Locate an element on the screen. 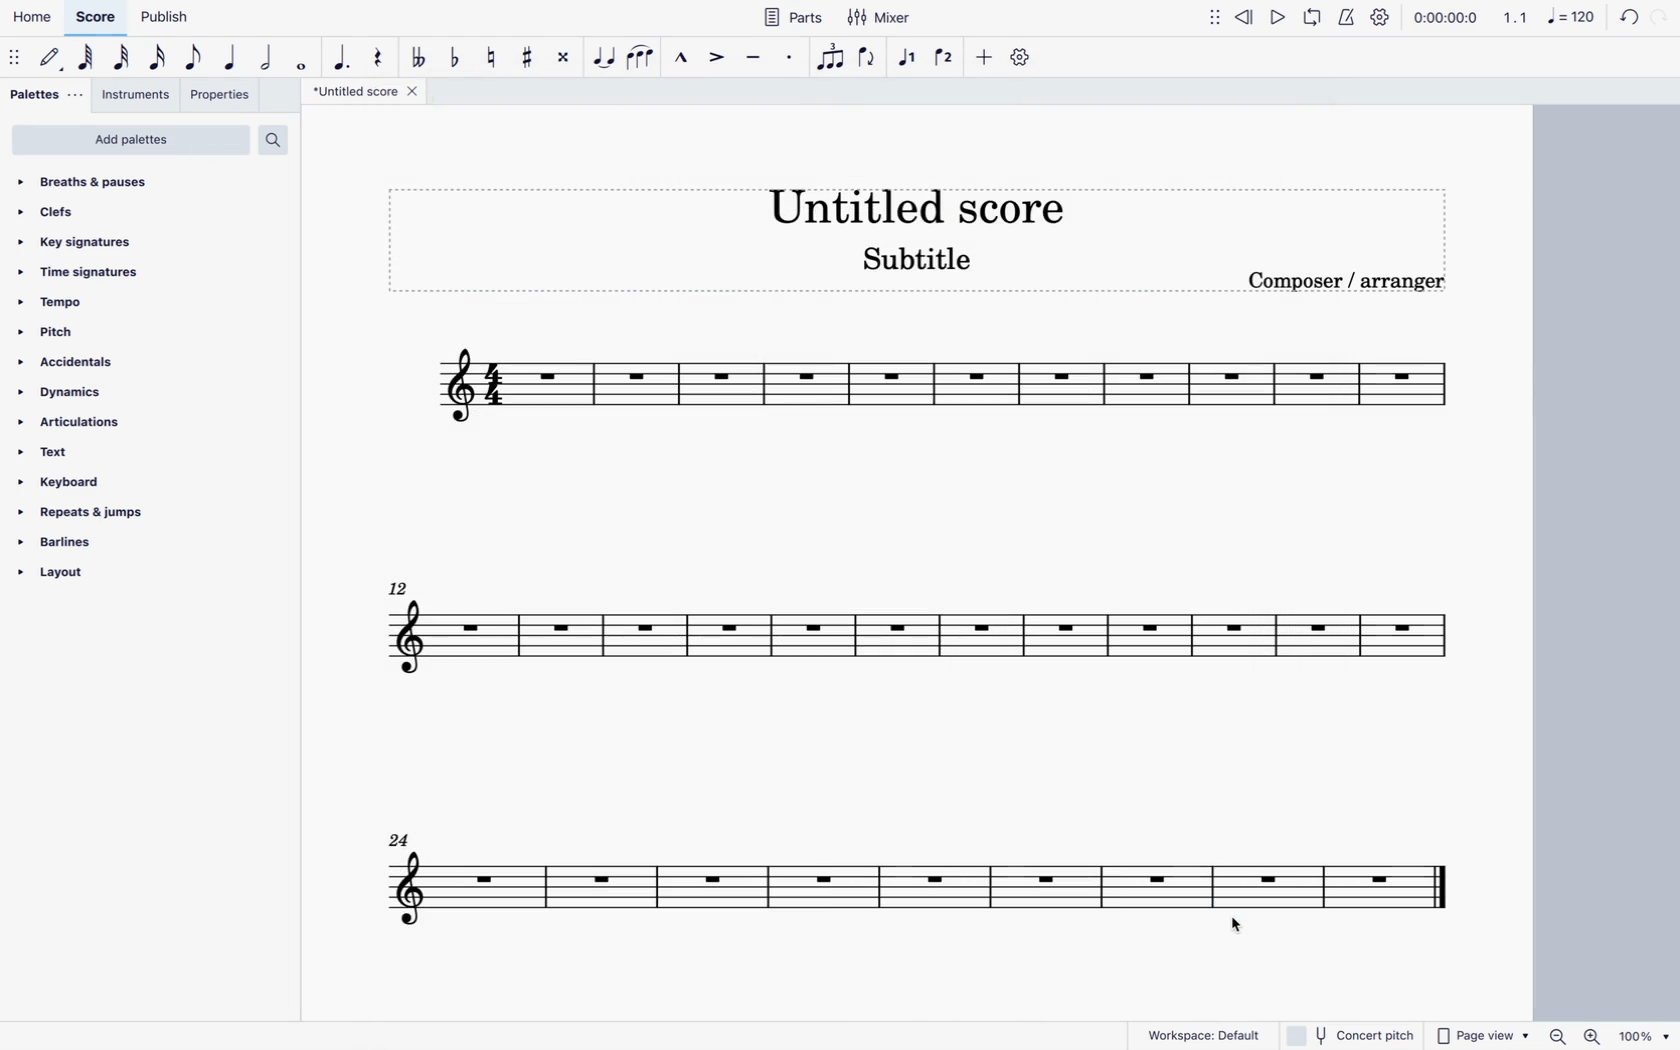 This screenshot has height=1050, width=1680. breaths & pauses is located at coordinates (96, 182).